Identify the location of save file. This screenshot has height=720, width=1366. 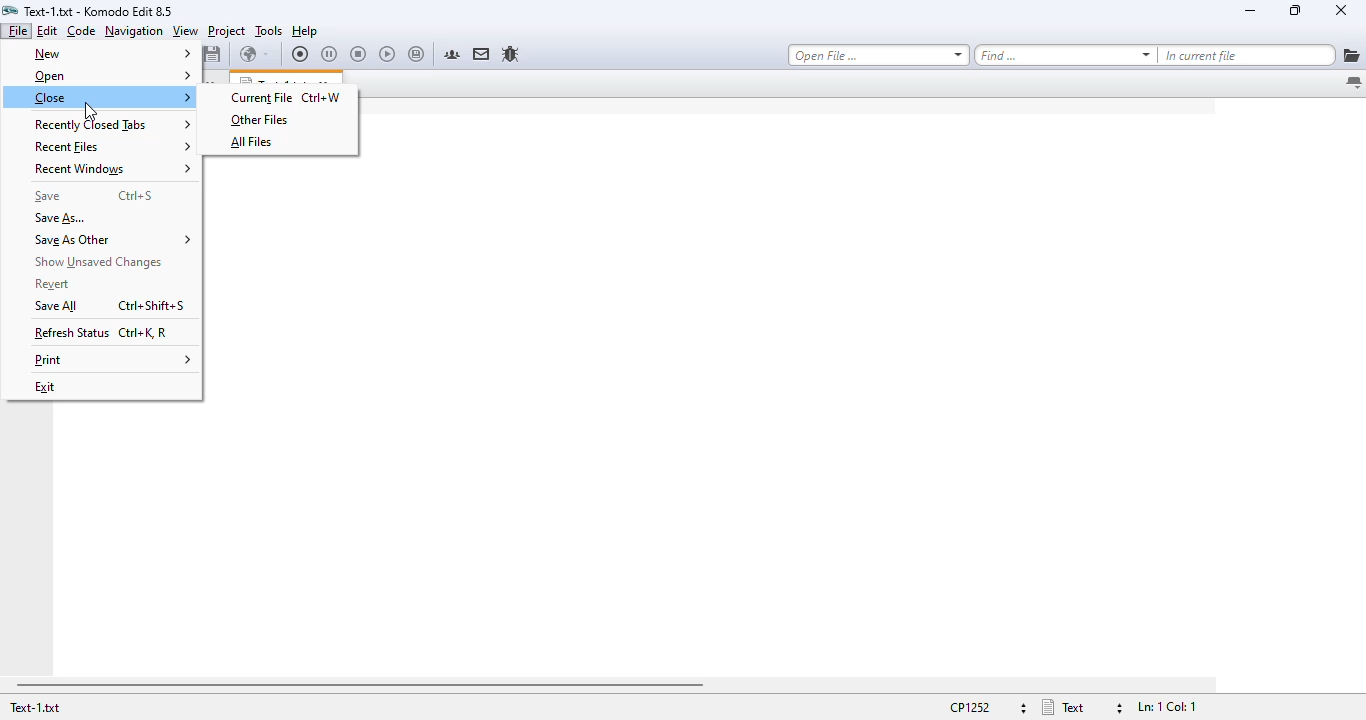
(213, 54).